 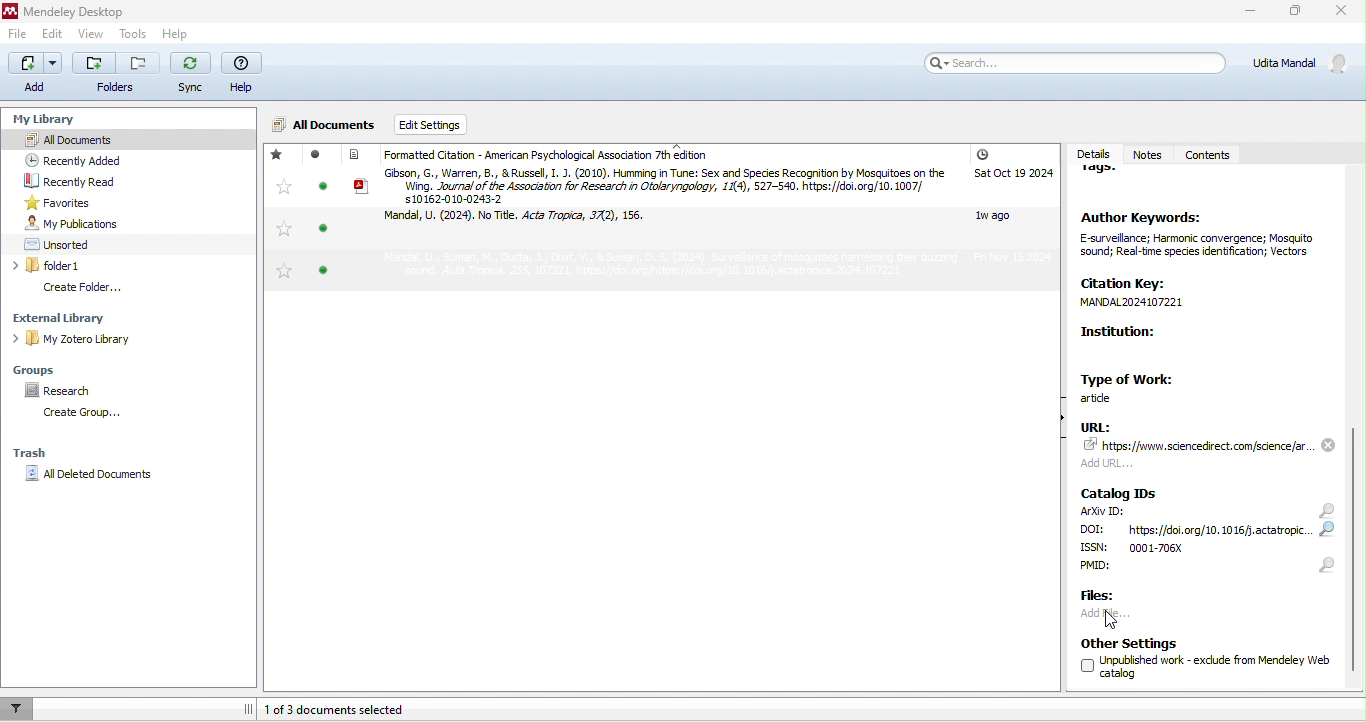 I want to click on unsorted, so click(x=74, y=243).